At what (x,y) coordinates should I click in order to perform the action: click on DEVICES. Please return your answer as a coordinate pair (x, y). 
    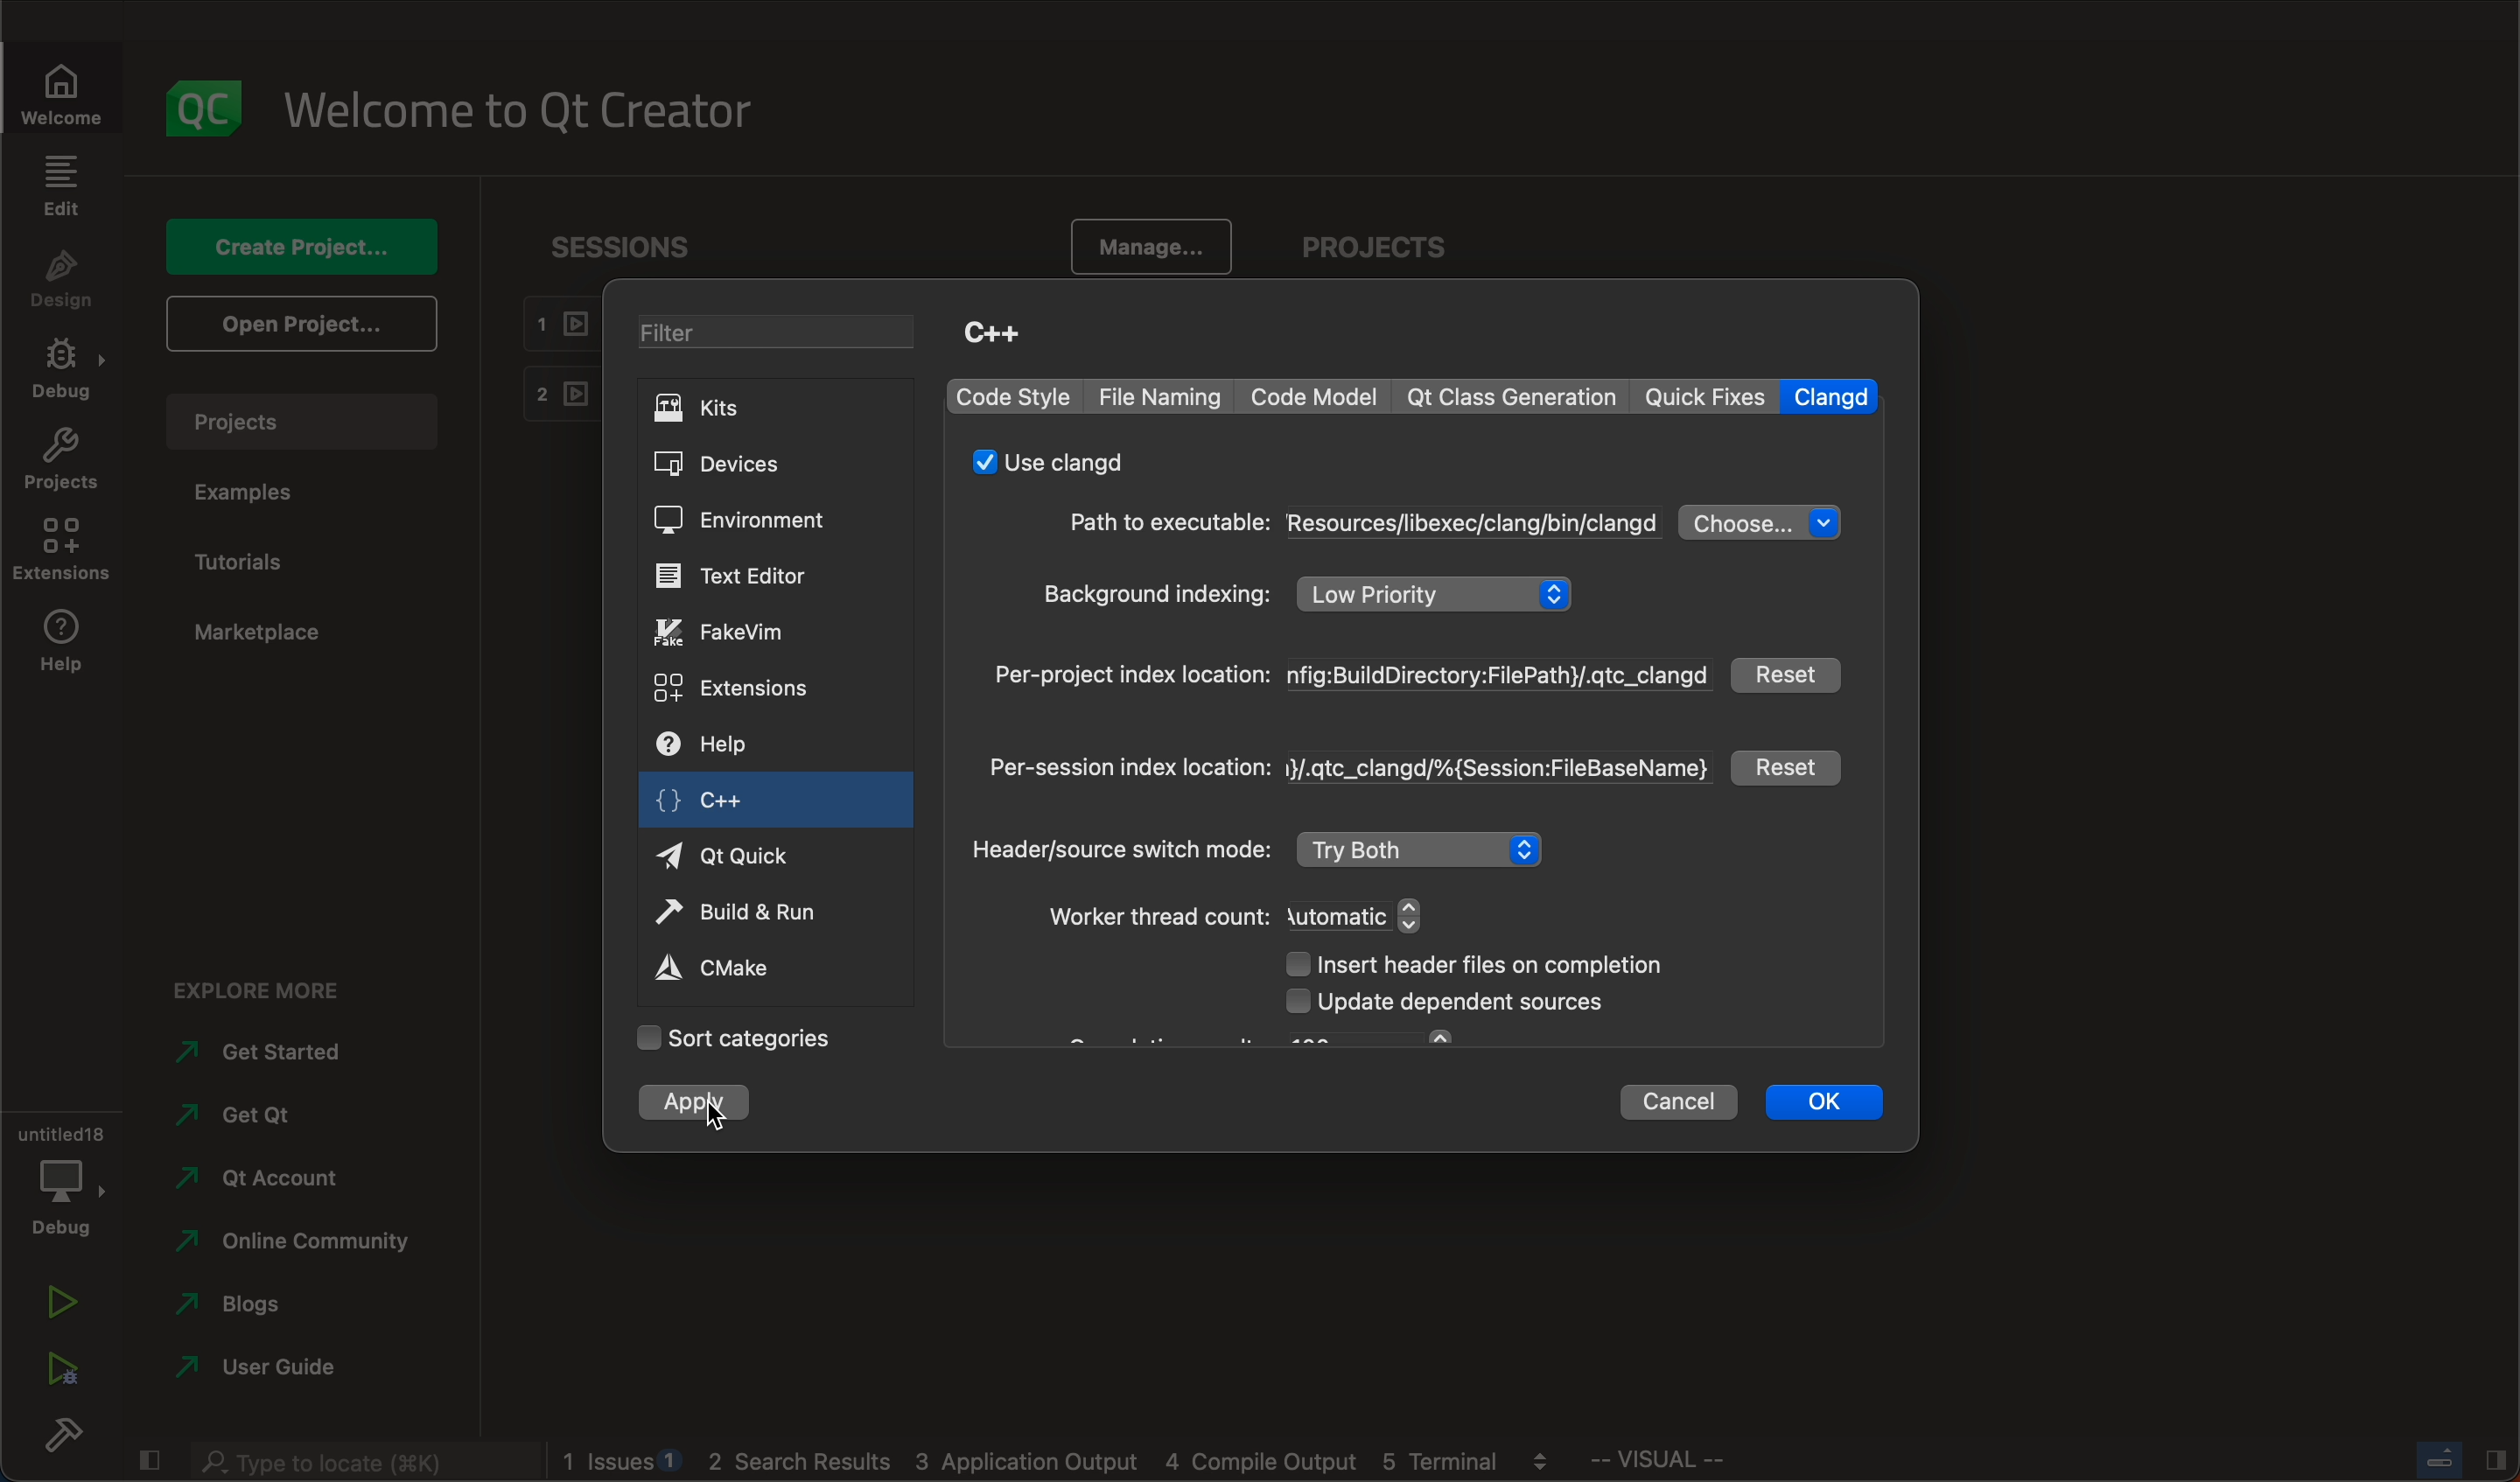
    Looking at the image, I should click on (749, 465).